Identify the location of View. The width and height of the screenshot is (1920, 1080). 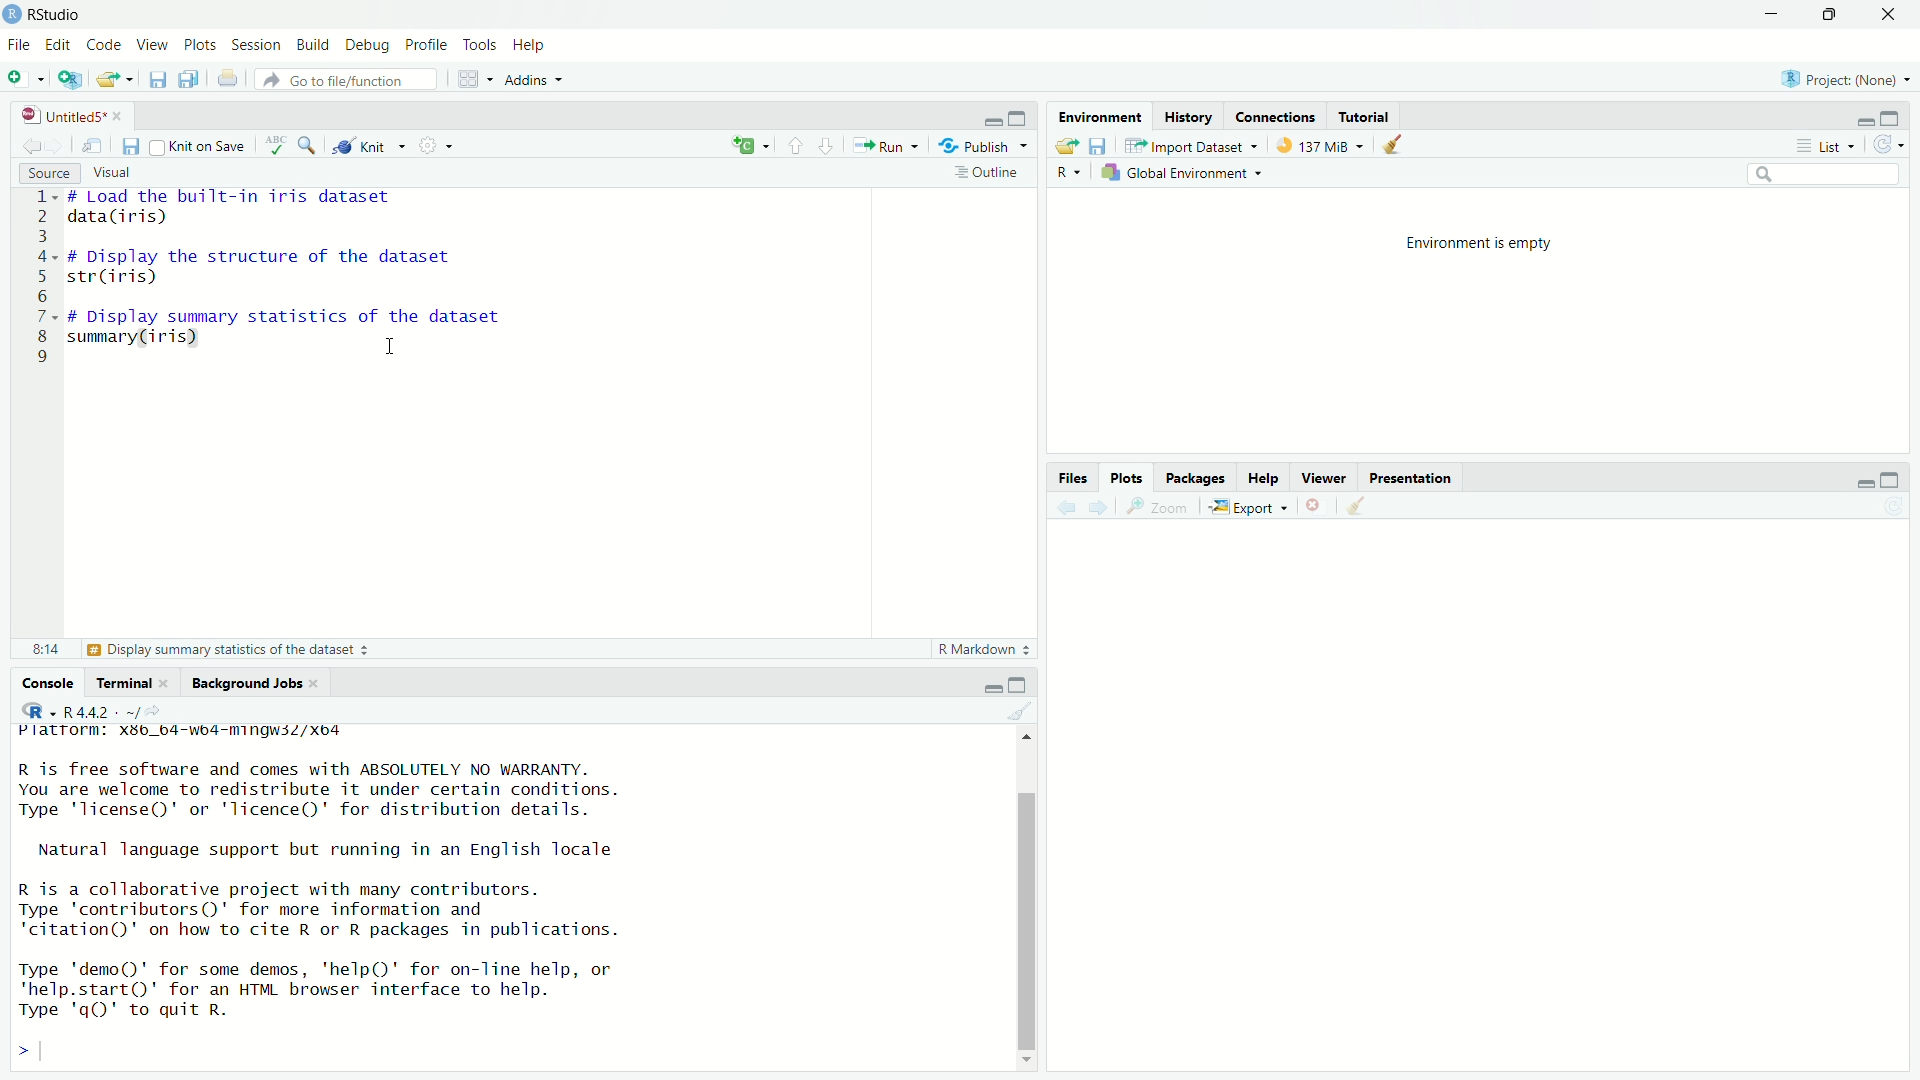
(151, 44).